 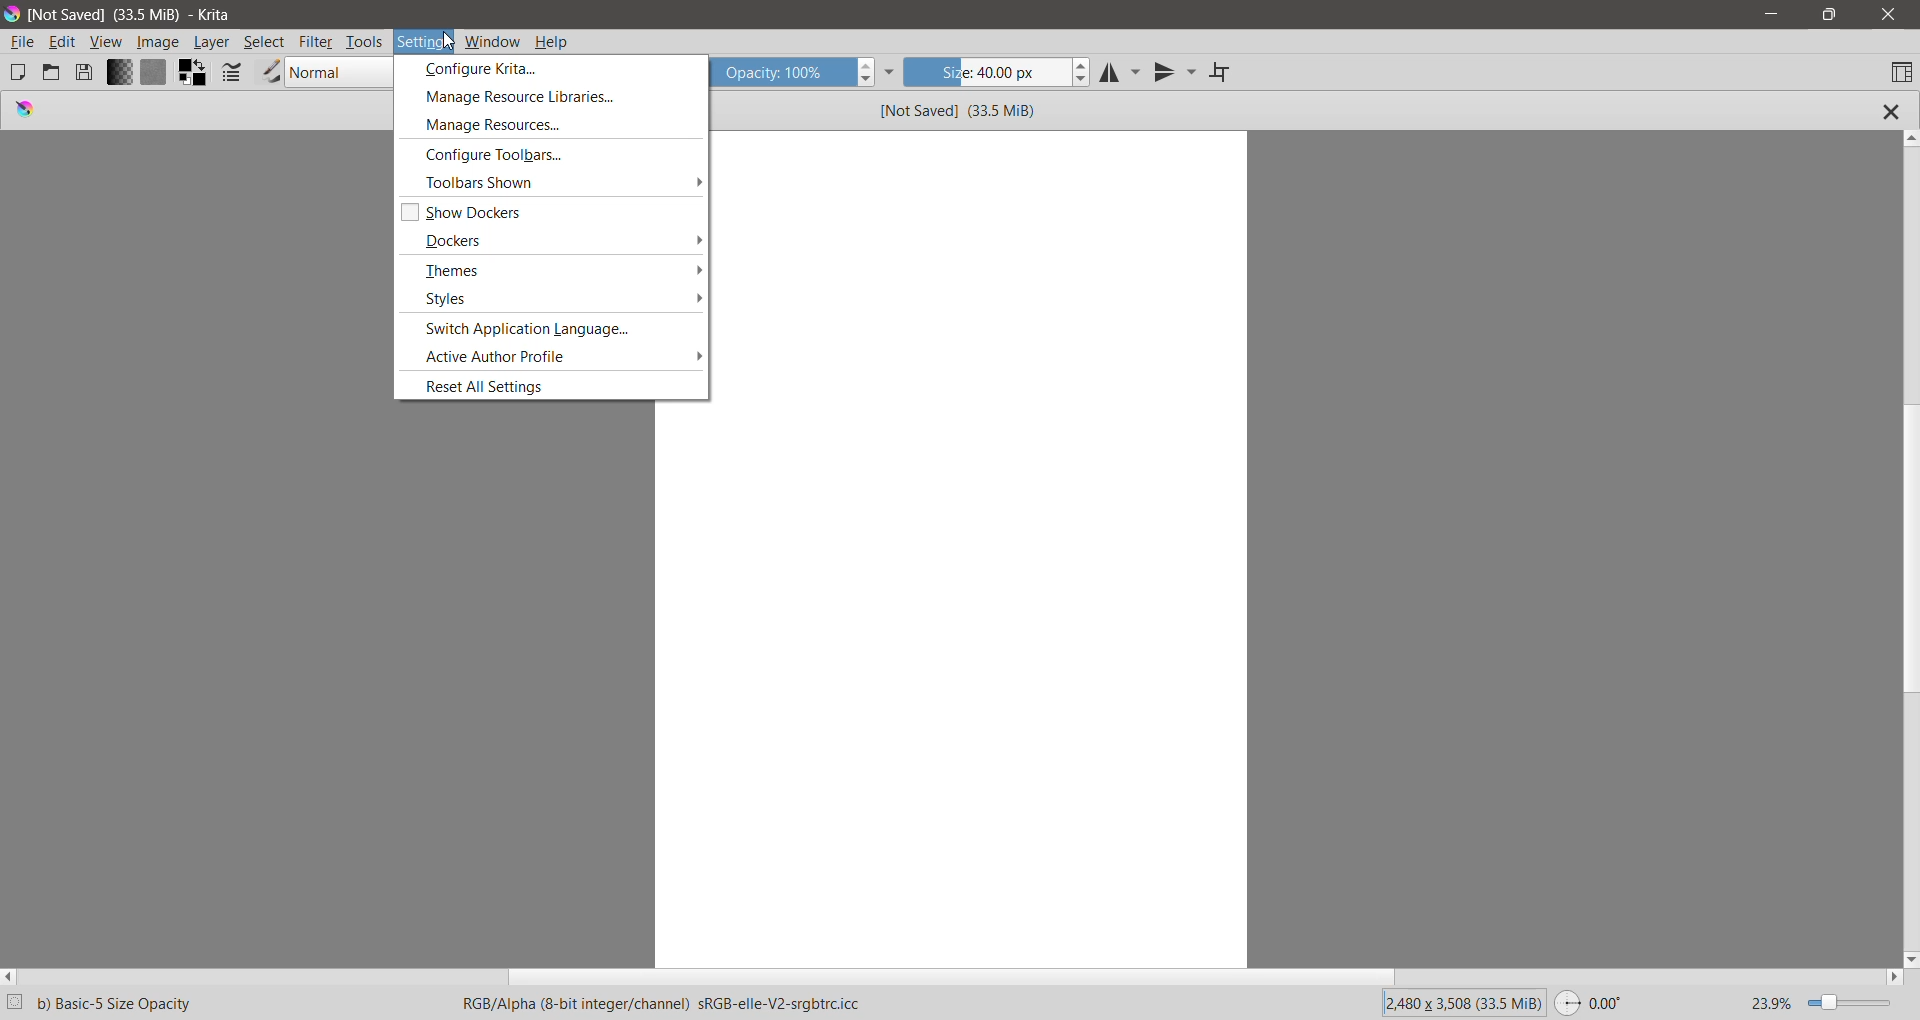 What do you see at coordinates (193, 73) in the screenshot?
I see `Swap foreground and background colors` at bounding box center [193, 73].